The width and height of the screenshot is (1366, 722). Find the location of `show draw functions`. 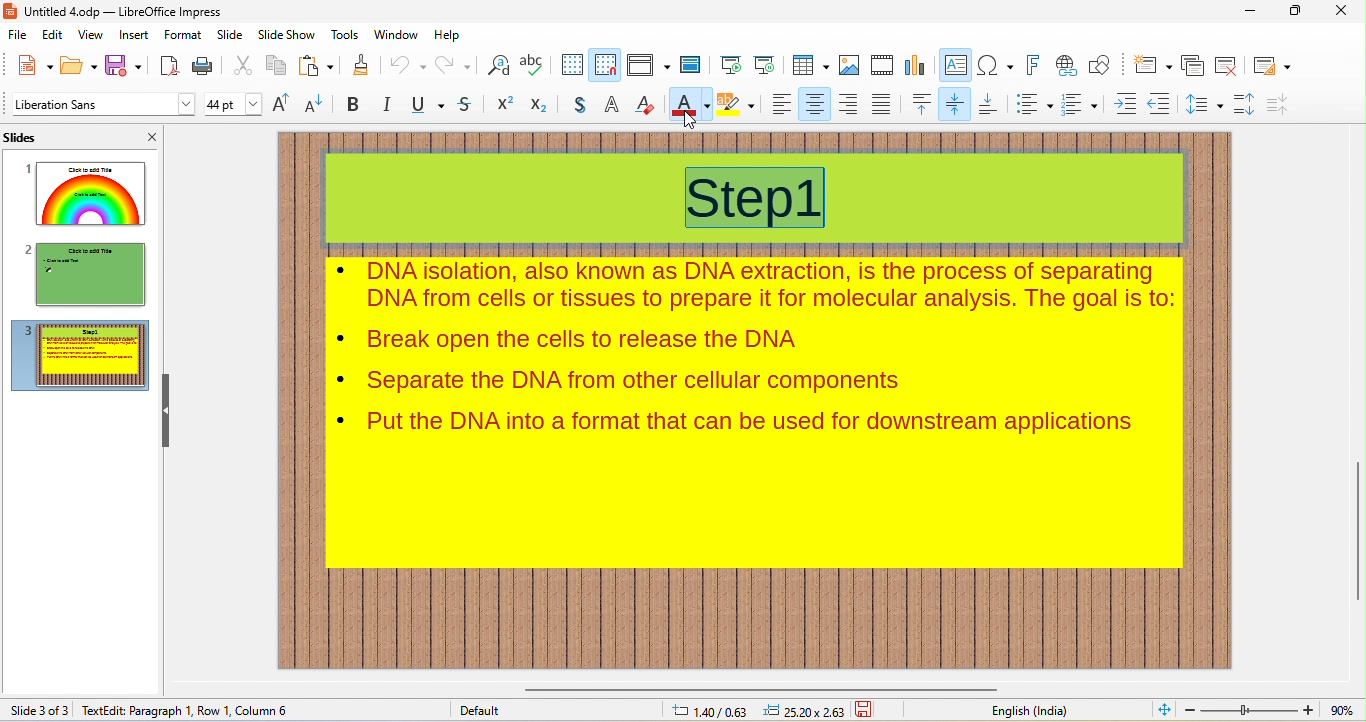

show draw functions is located at coordinates (1102, 65).